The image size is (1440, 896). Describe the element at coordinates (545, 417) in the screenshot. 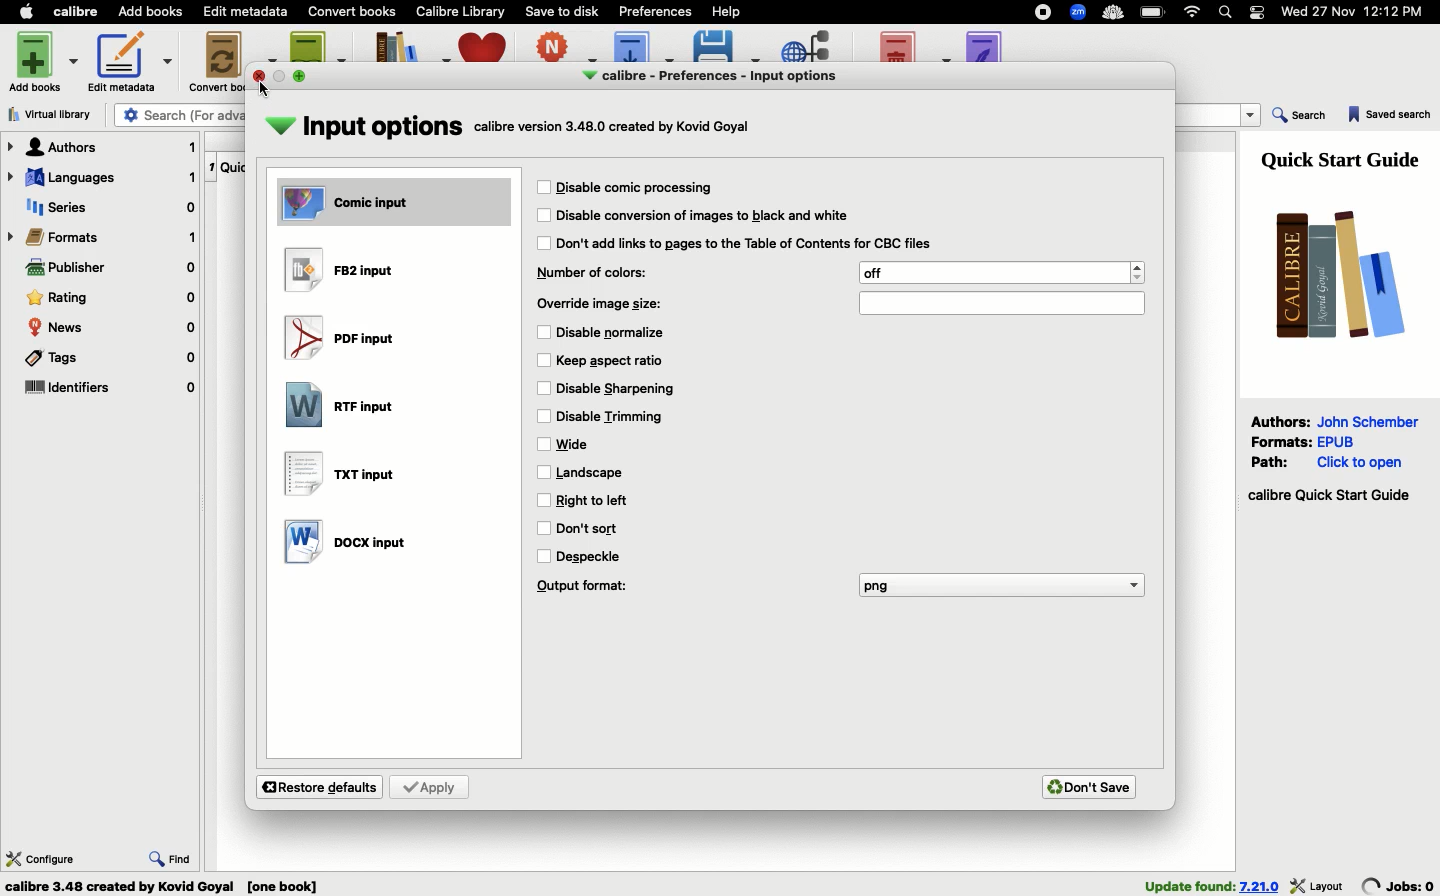

I see `Checkbox` at that location.